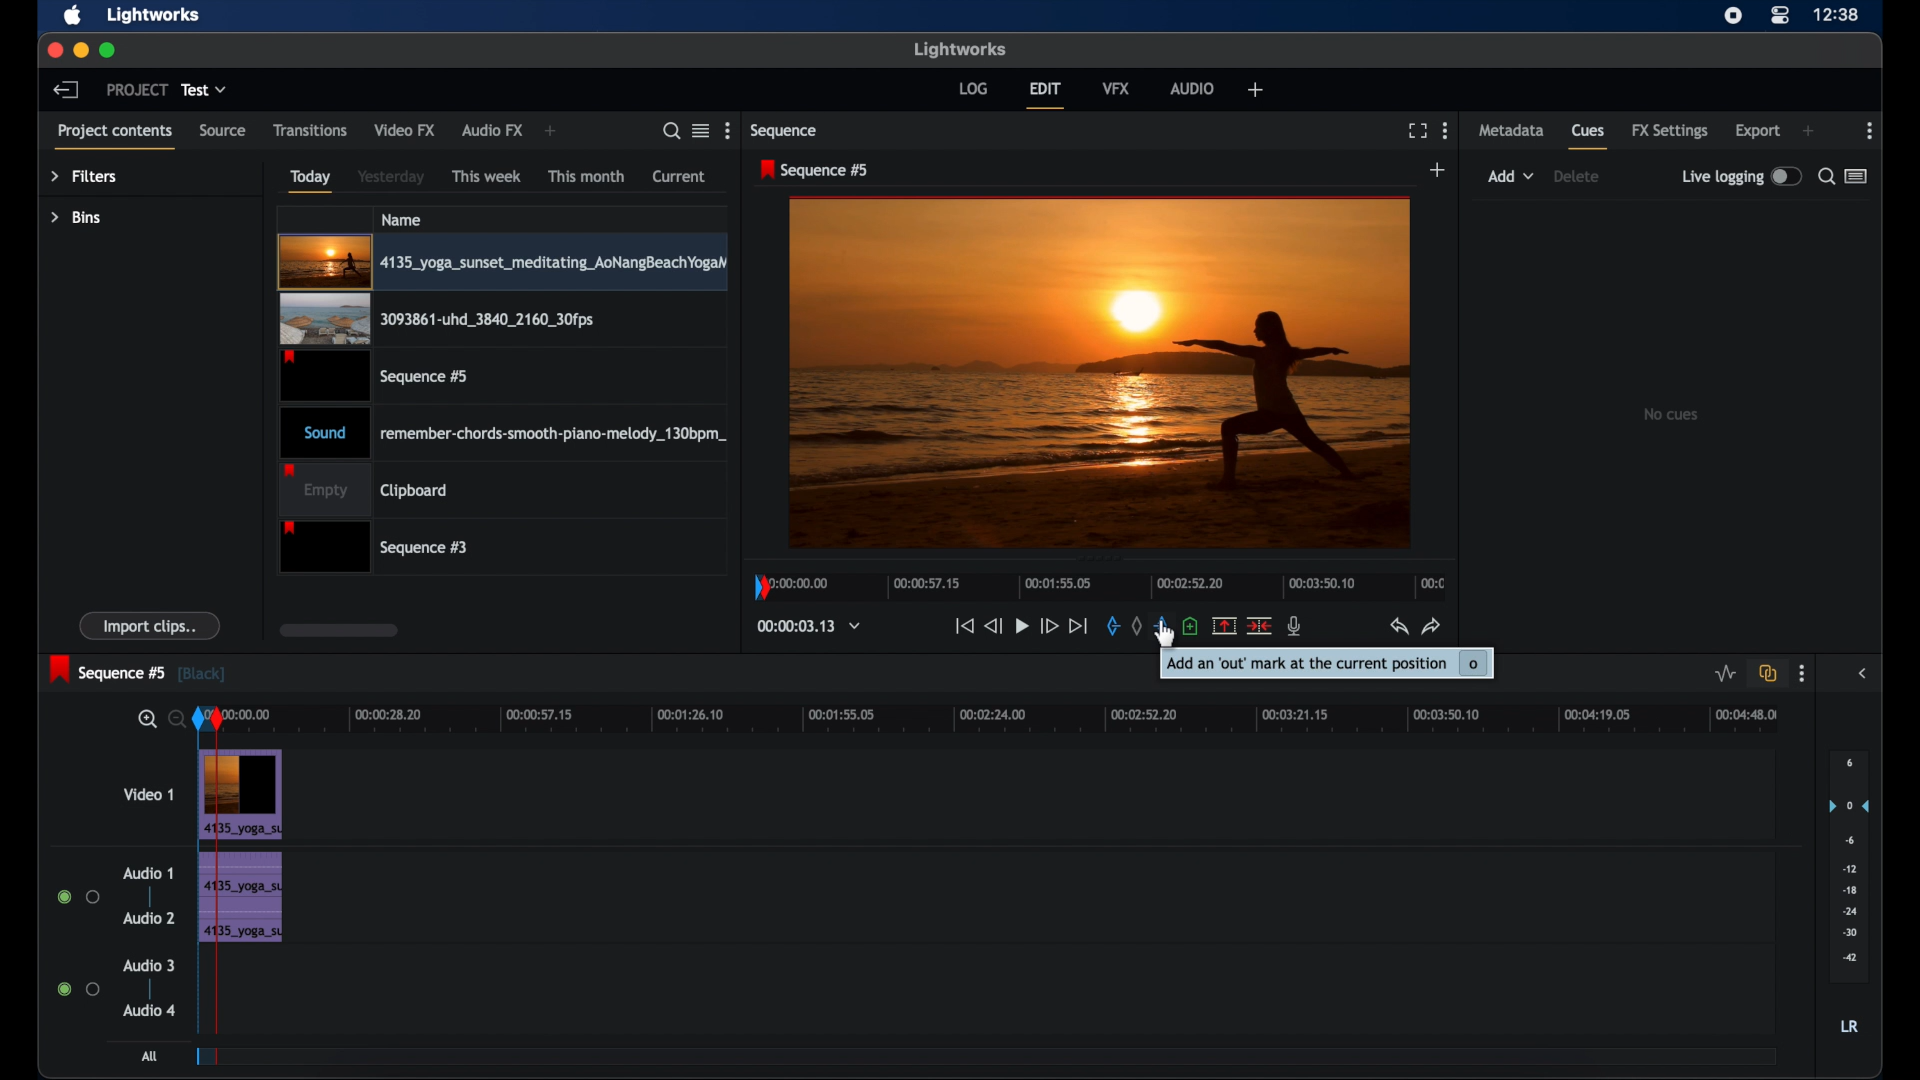  I want to click on radio button, so click(78, 989).